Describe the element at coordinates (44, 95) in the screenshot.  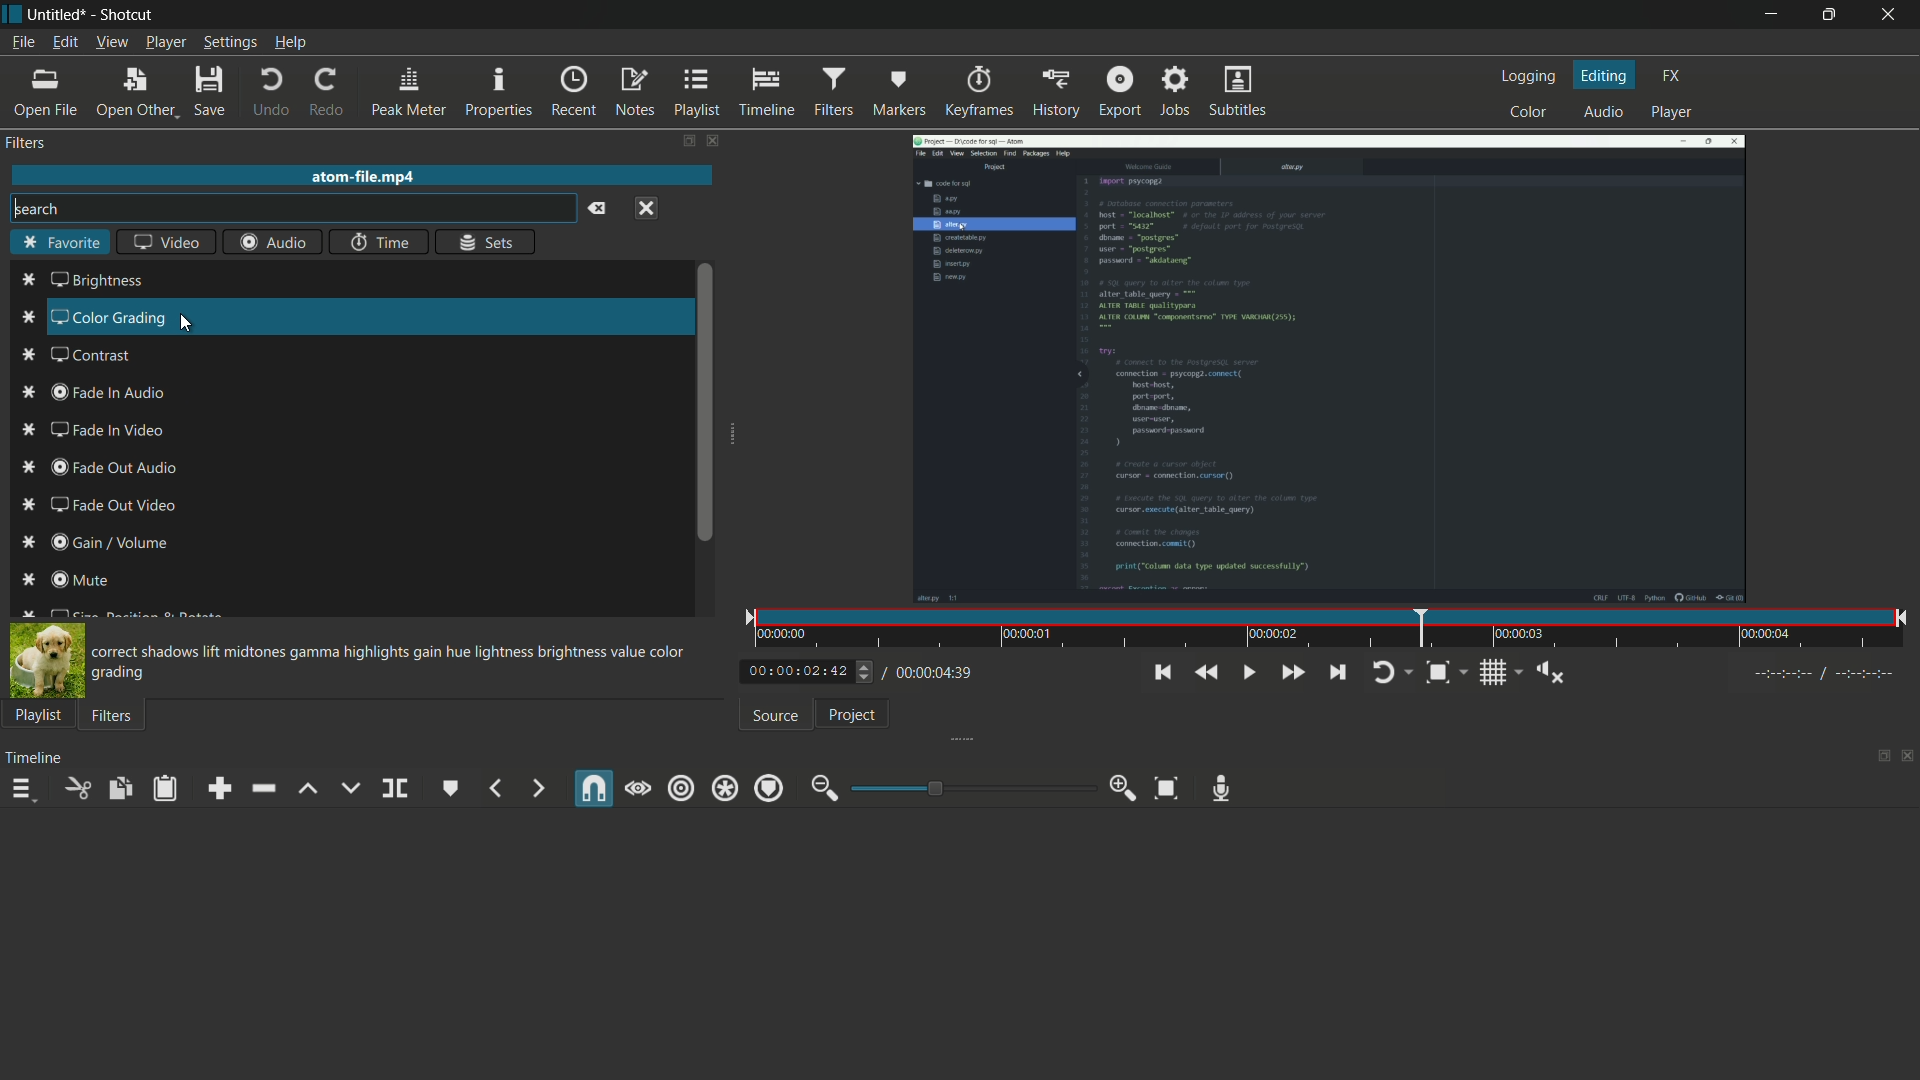
I see `open file` at that location.